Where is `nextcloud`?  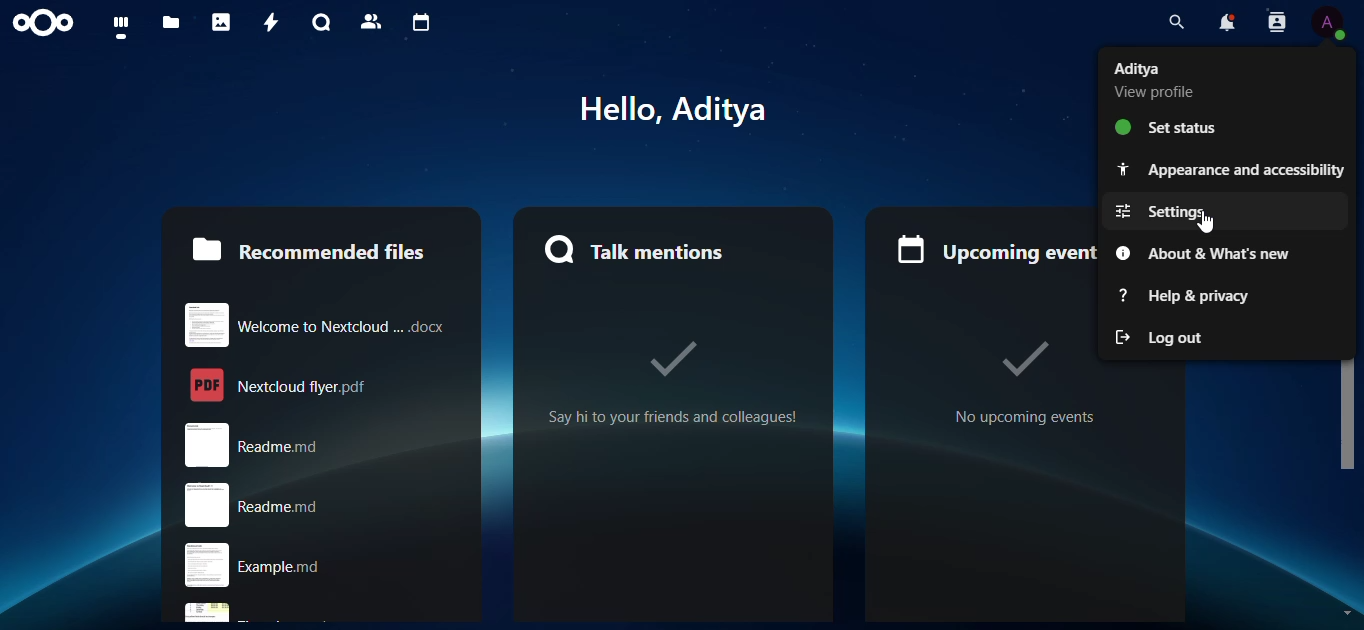 nextcloud is located at coordinates (48, 24).